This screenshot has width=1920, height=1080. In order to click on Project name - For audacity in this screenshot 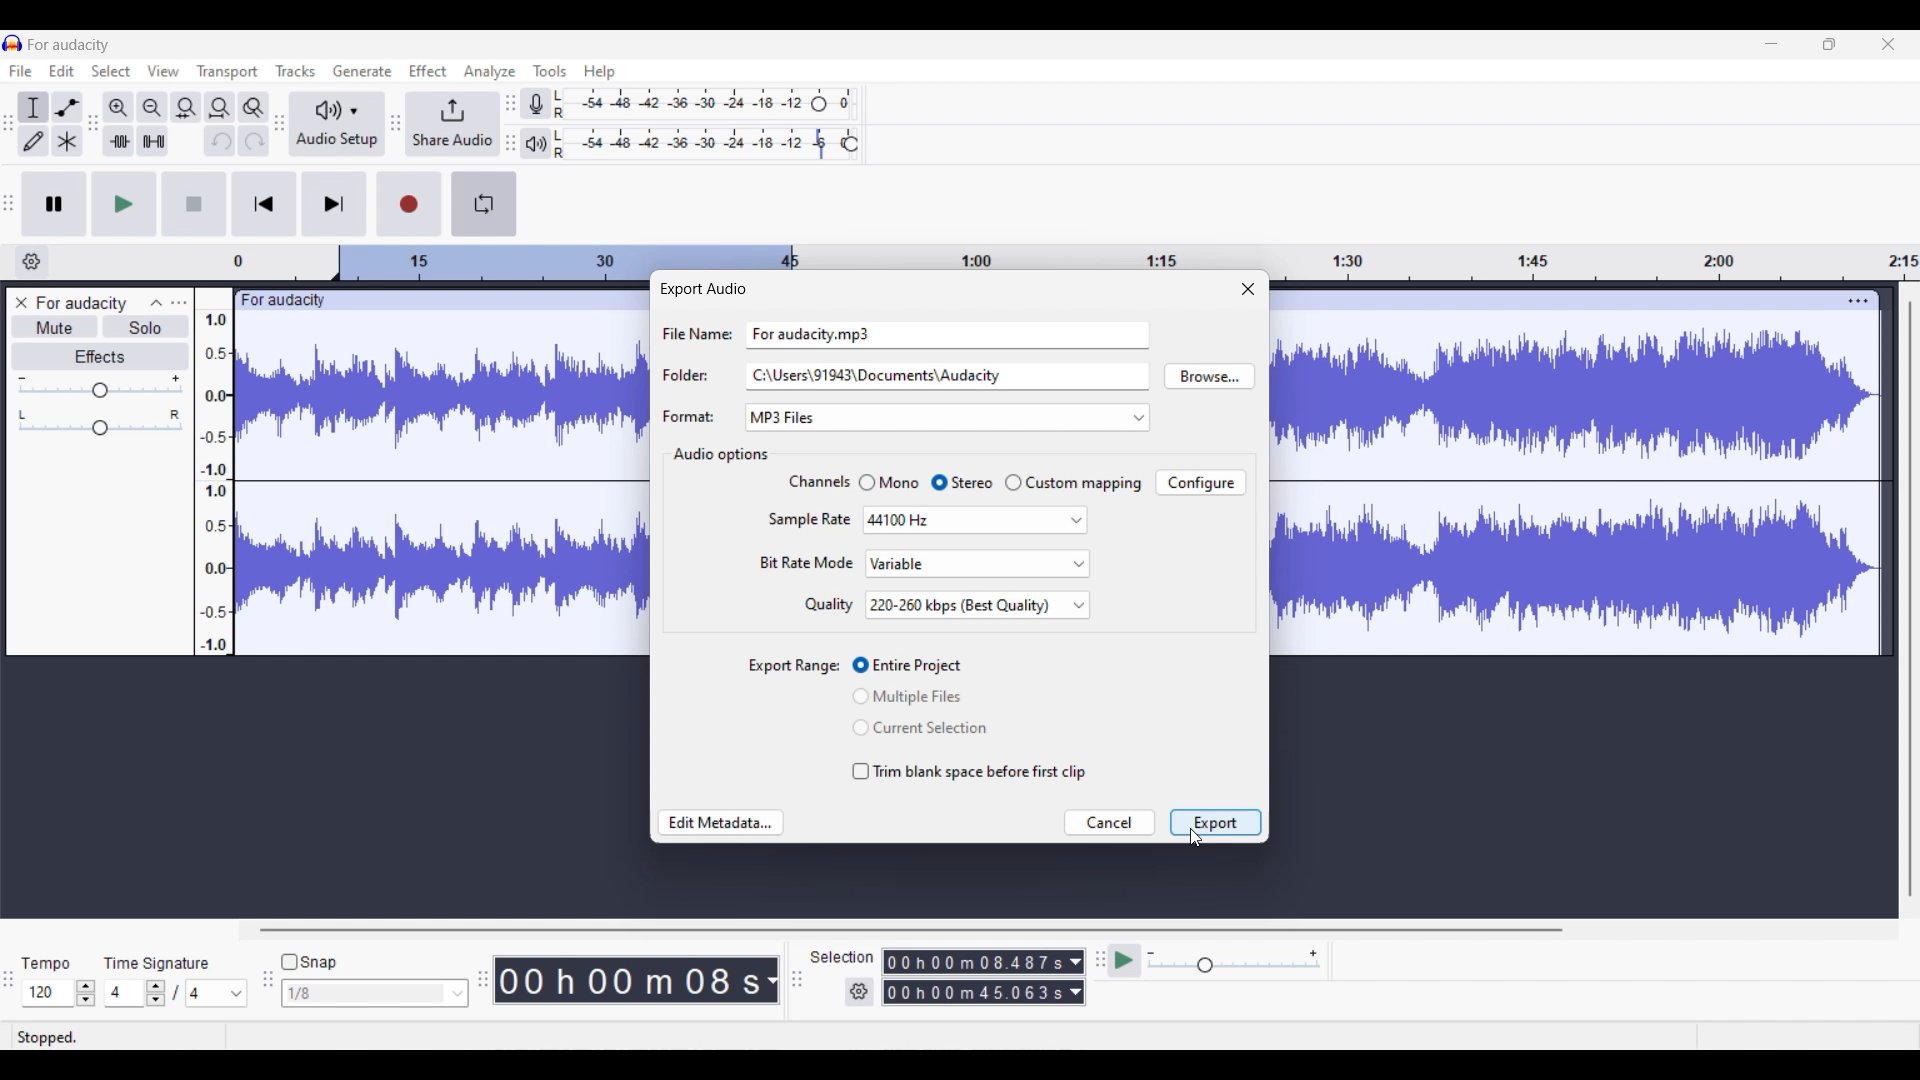, I will do `click(70, 45)`.